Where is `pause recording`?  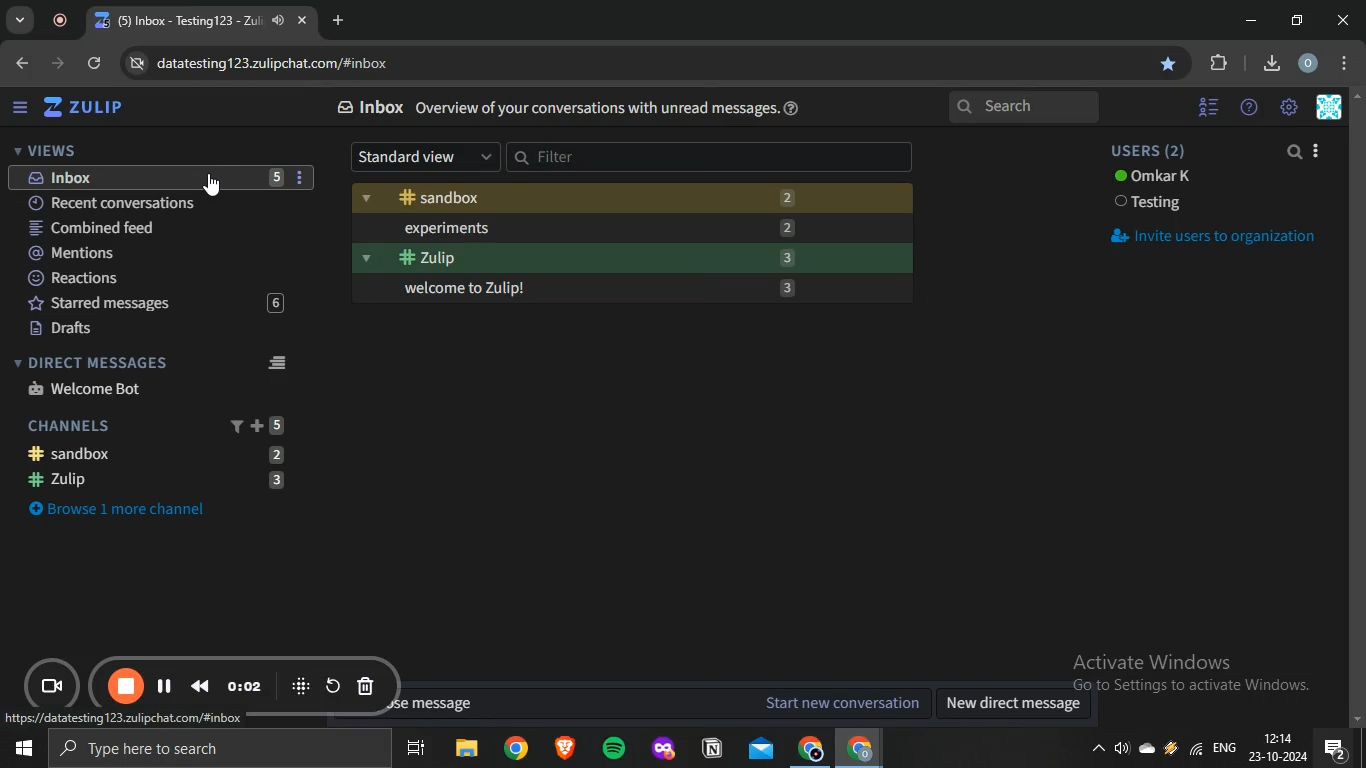 pause recording is located at coordinates (127, 687).